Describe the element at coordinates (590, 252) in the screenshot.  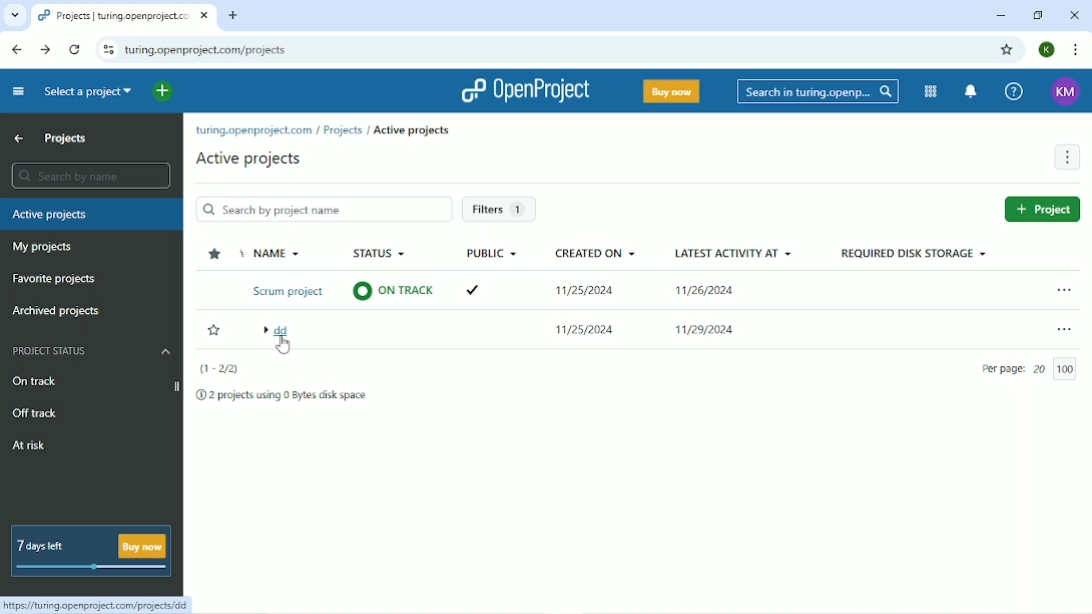
I see `Created on` at that location.